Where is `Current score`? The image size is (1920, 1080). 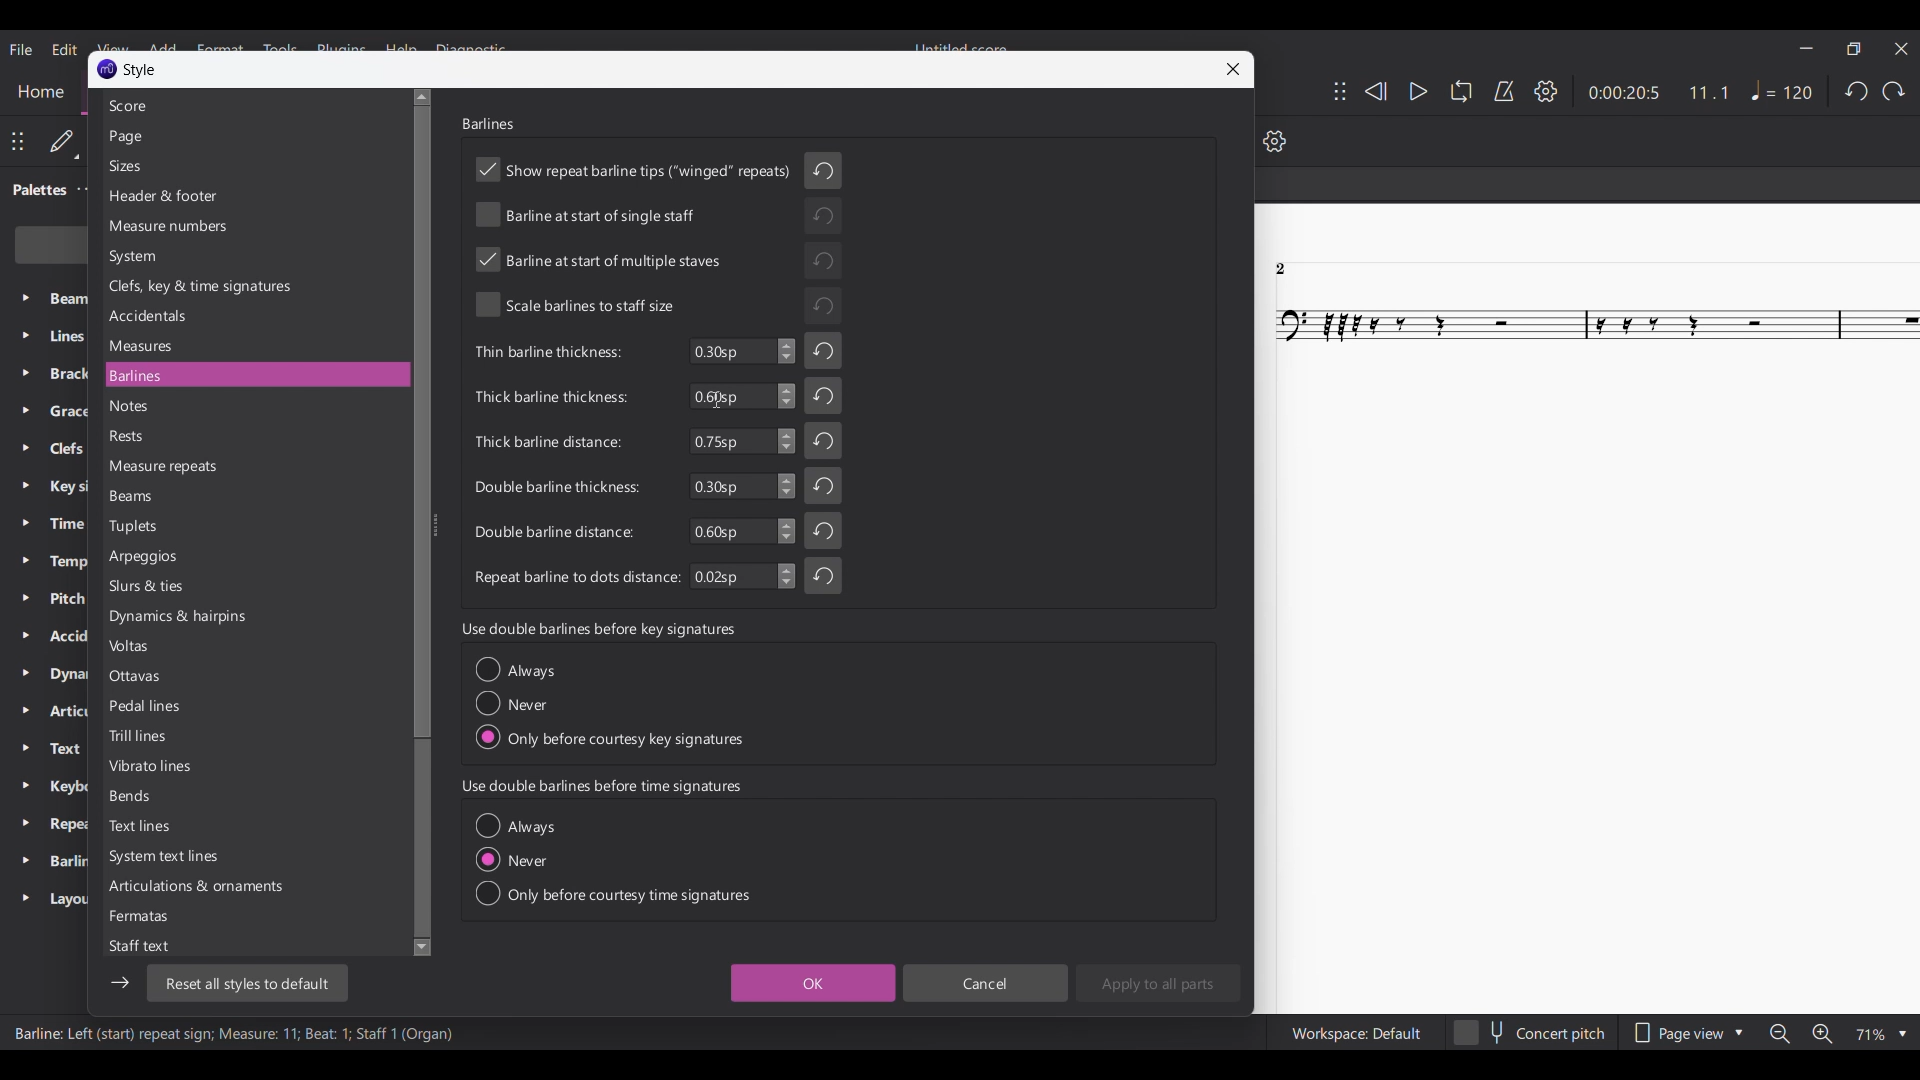
Current score is located at coordinates (1587, 609).